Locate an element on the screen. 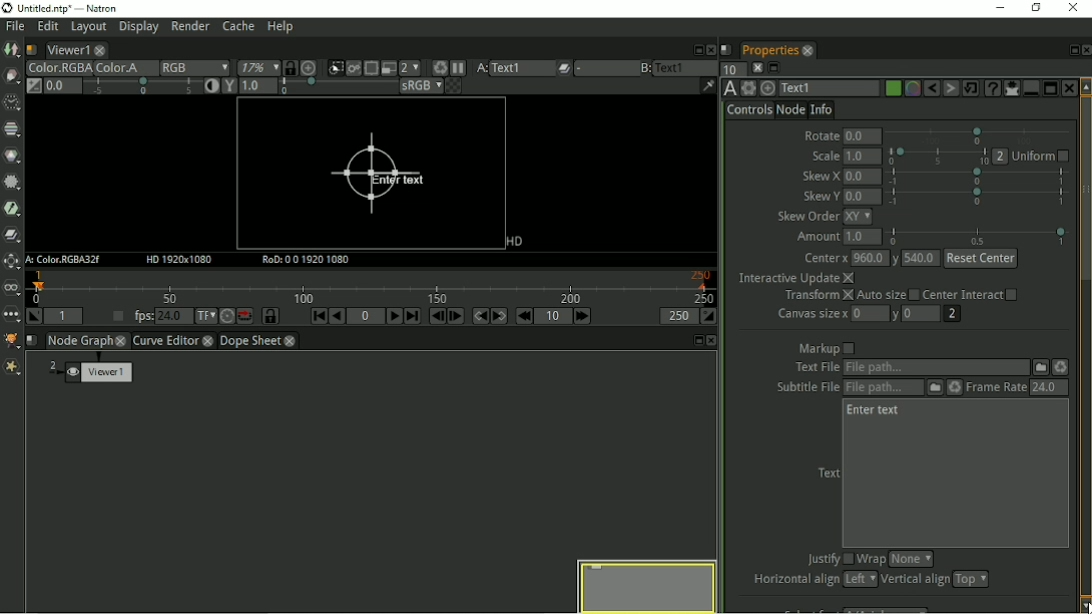  Settings and presets is located at coordinates (746, 89).